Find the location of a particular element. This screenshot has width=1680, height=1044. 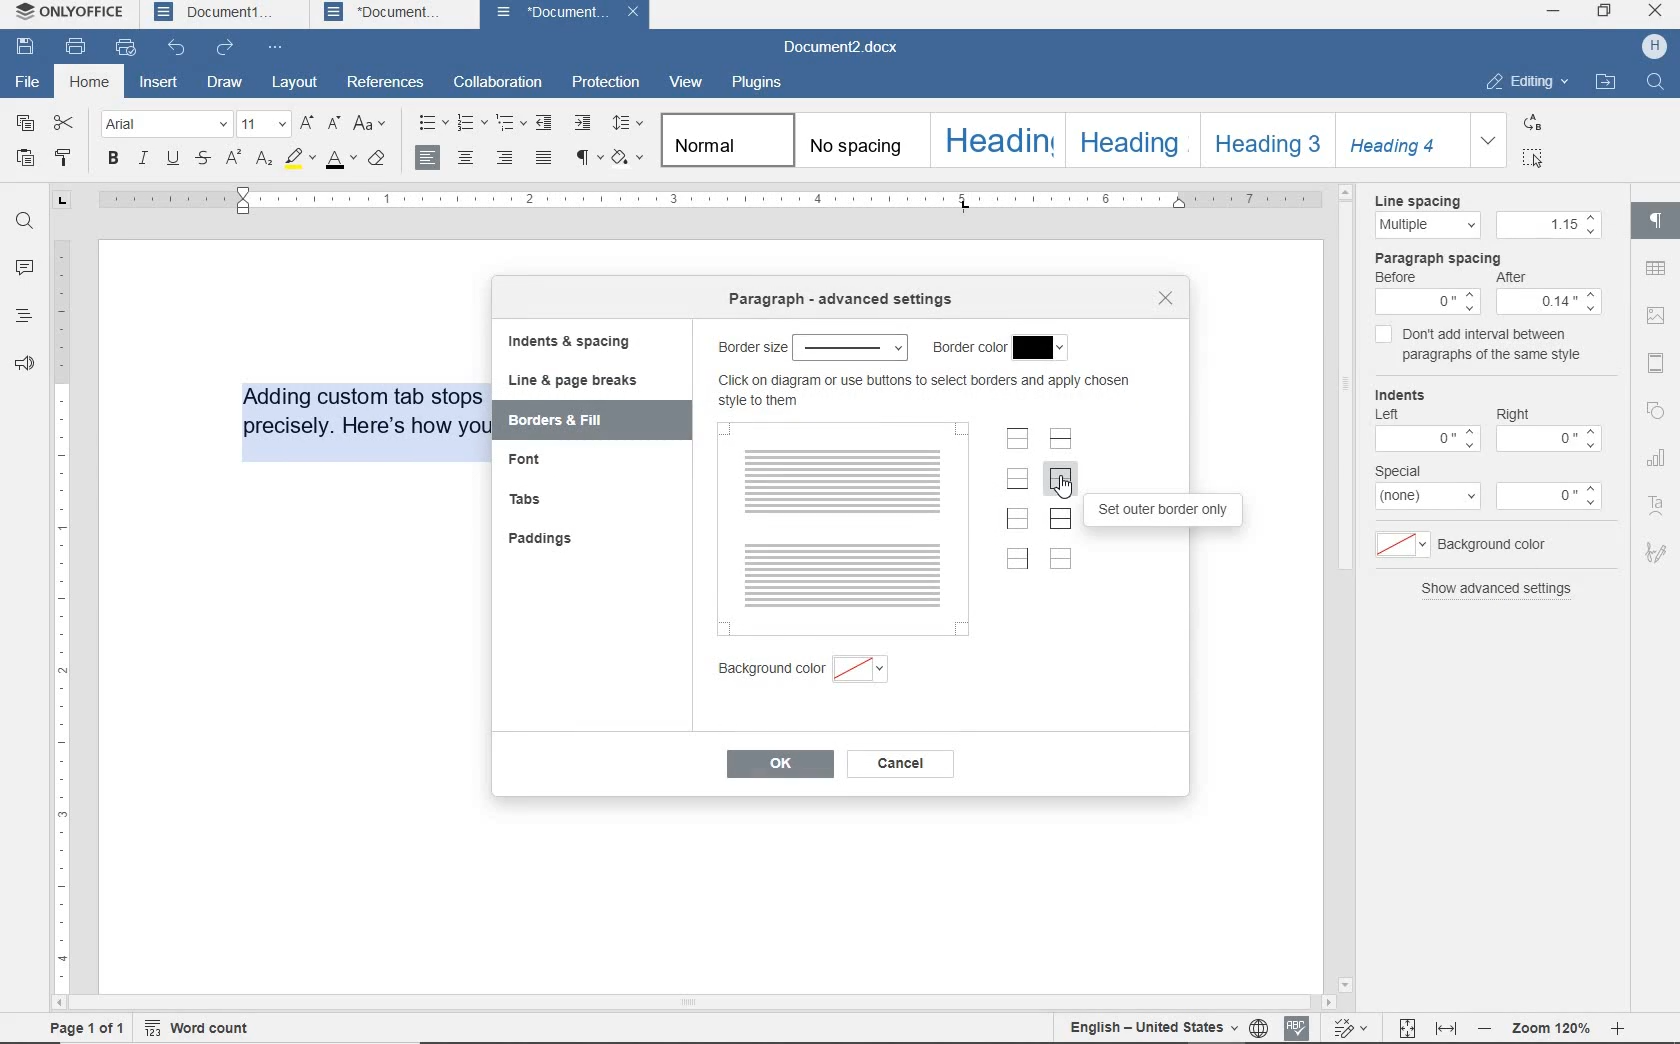

menu is located at coordinates (1428, 498).